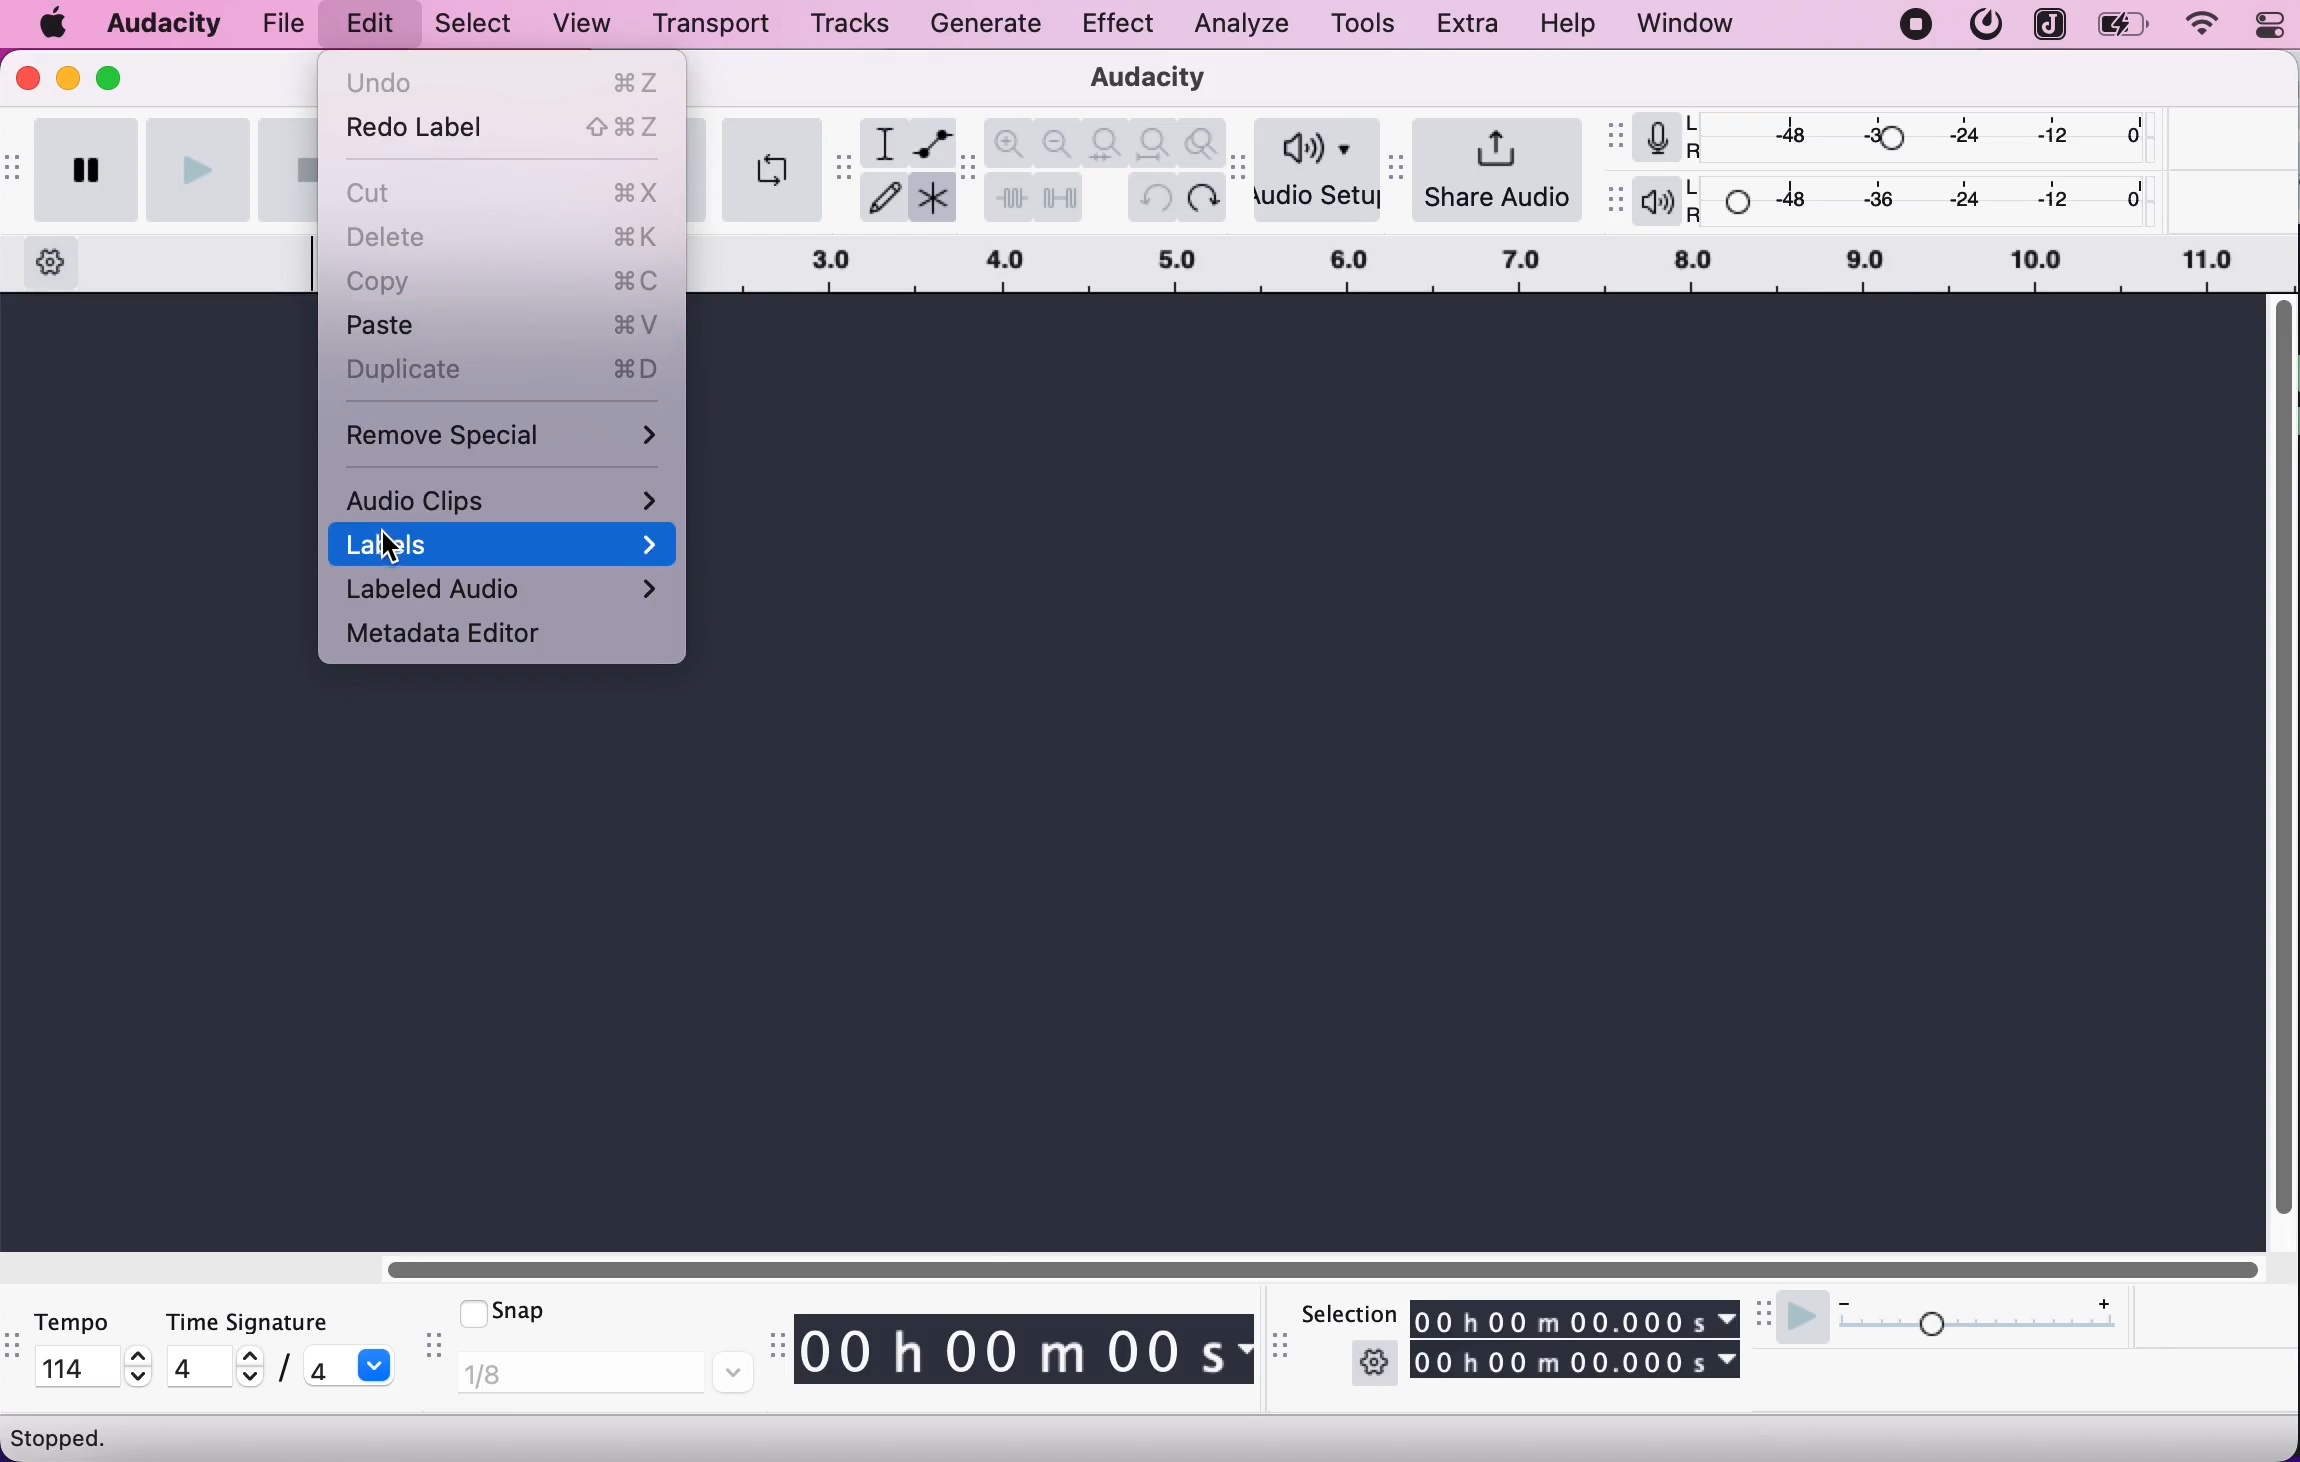 The width and height of the screenshot is (2300, 1462). What do you see at coordinates (505, 81) in the screenshot?
I see `undo` at bounding box center [505, 81].